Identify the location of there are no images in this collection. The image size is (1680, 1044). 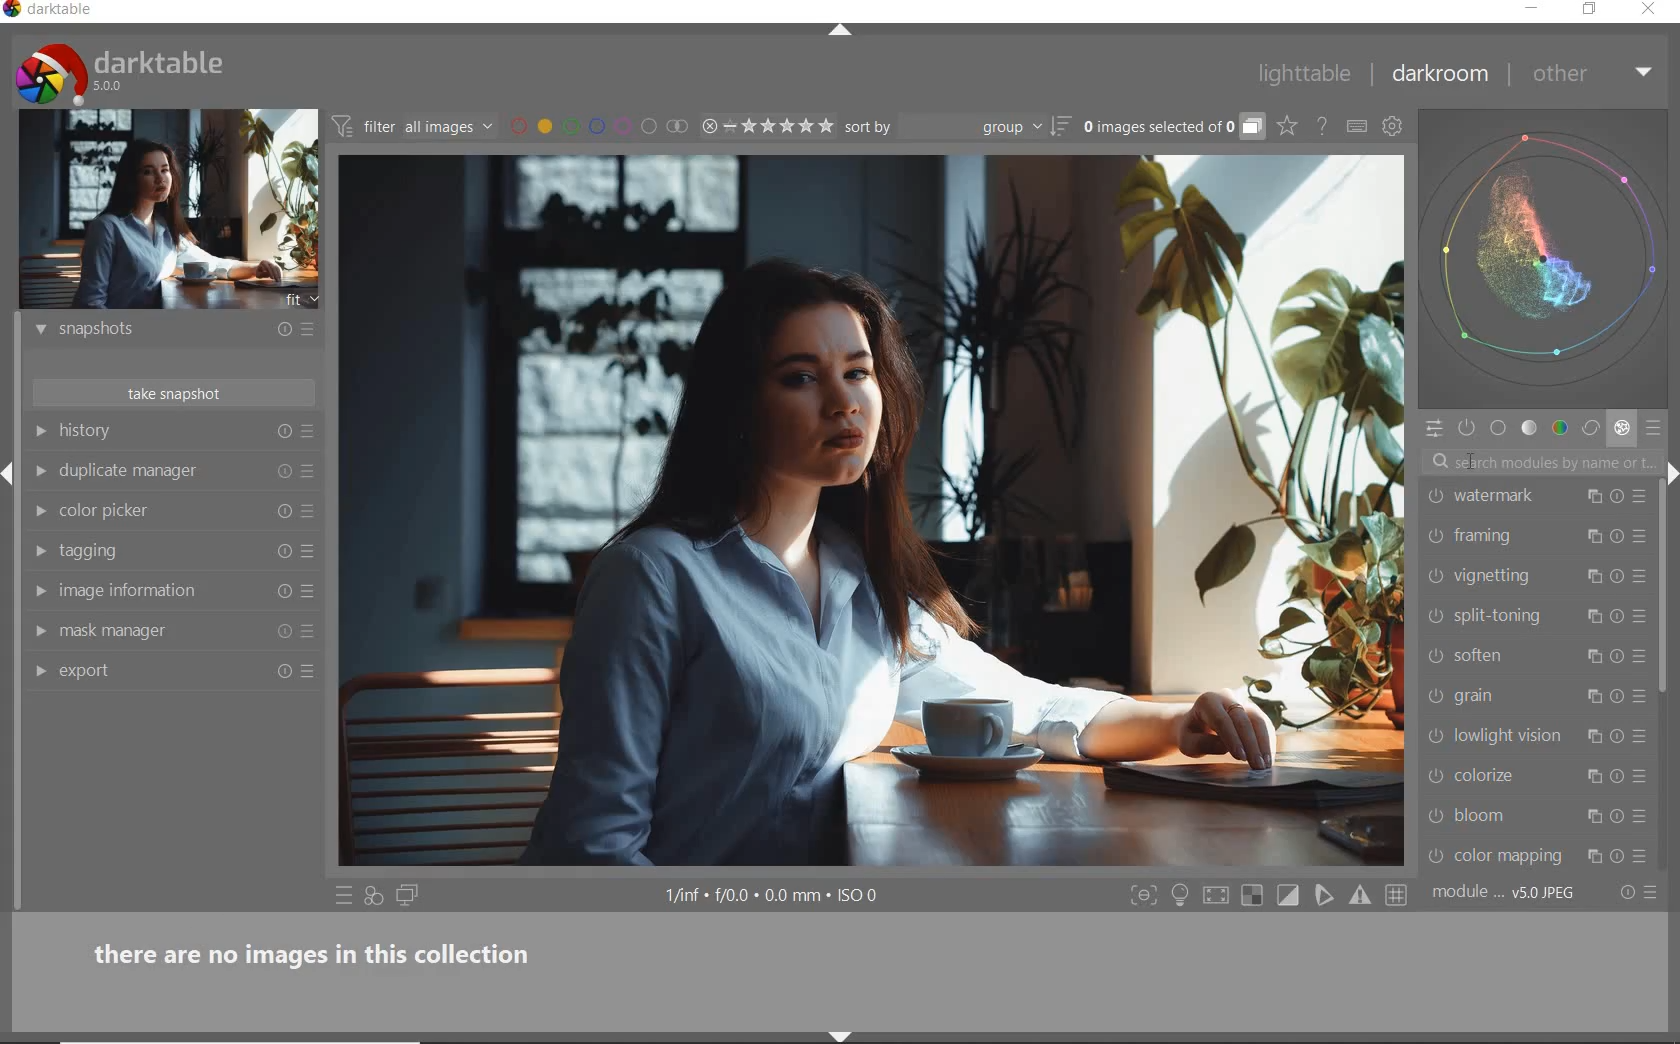
(323, 951).